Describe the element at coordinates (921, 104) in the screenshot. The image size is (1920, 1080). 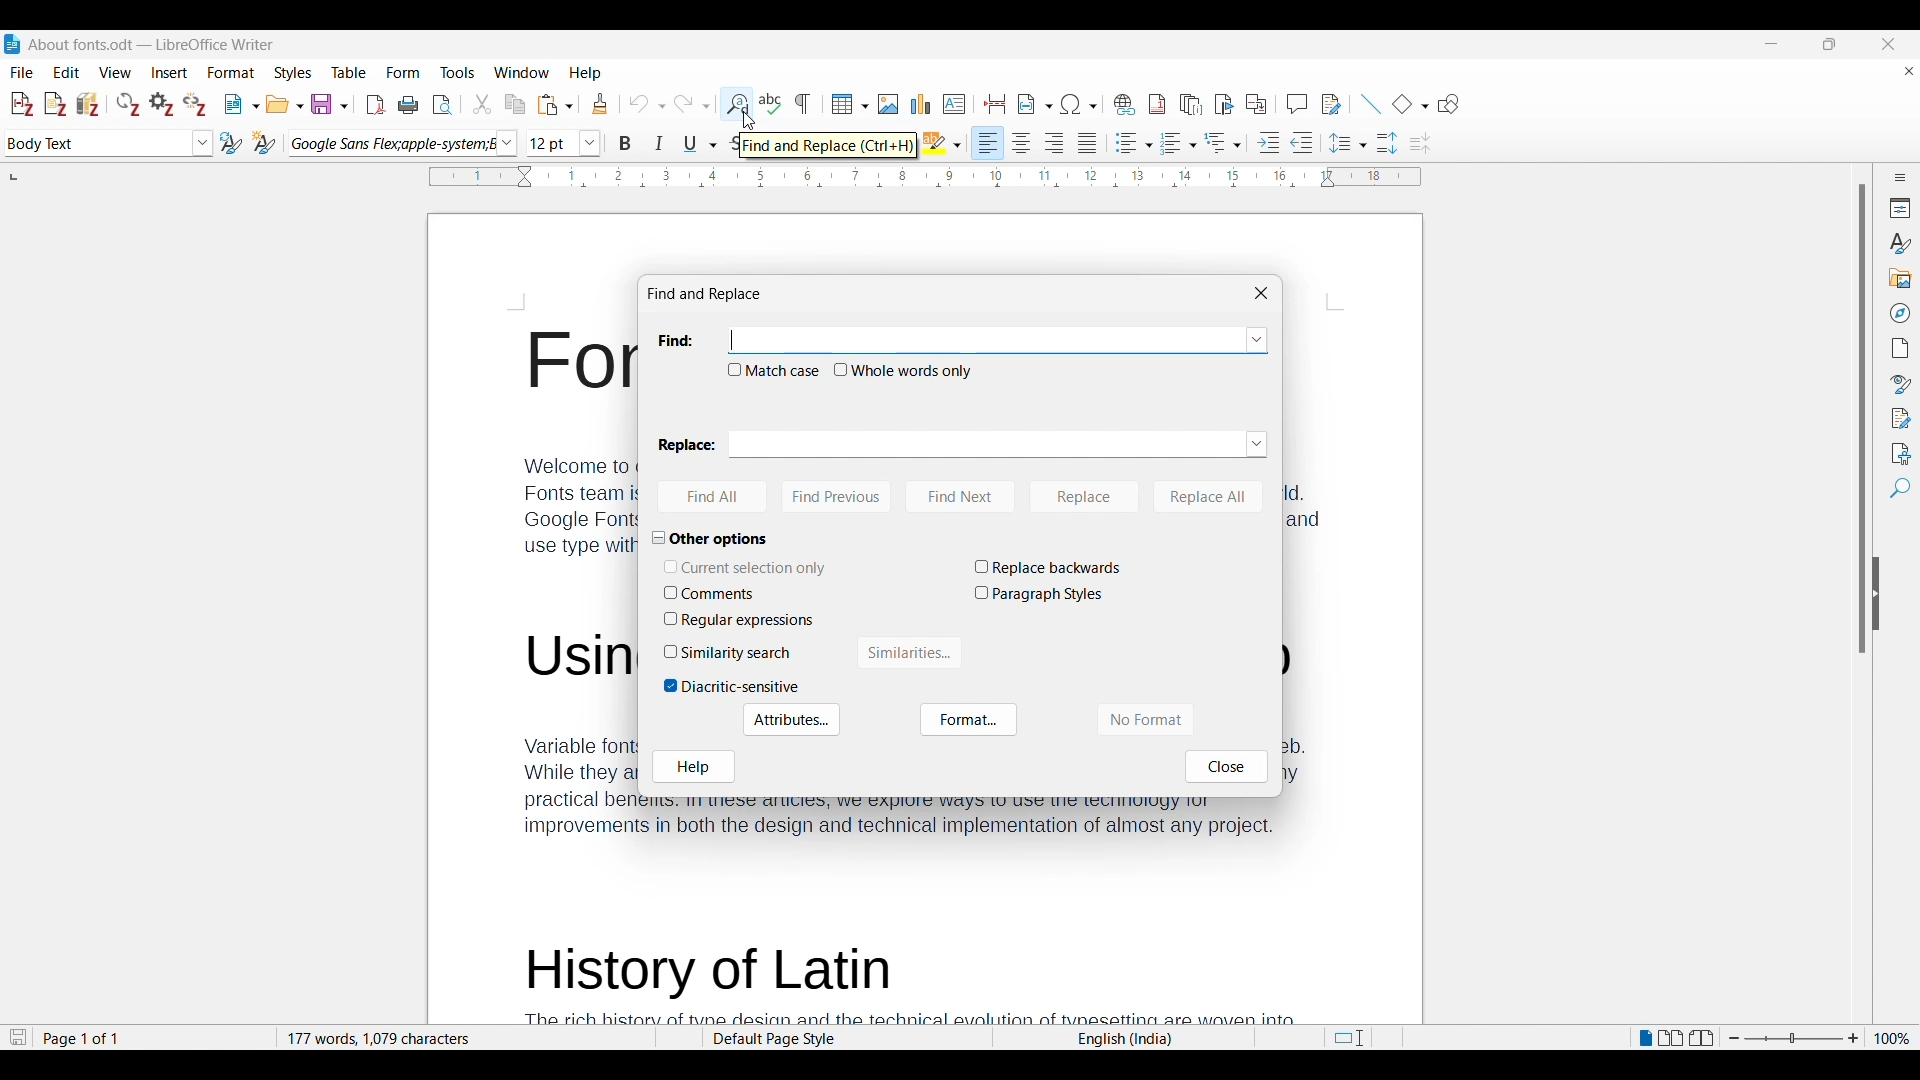
I see `Insert graph` at that location.